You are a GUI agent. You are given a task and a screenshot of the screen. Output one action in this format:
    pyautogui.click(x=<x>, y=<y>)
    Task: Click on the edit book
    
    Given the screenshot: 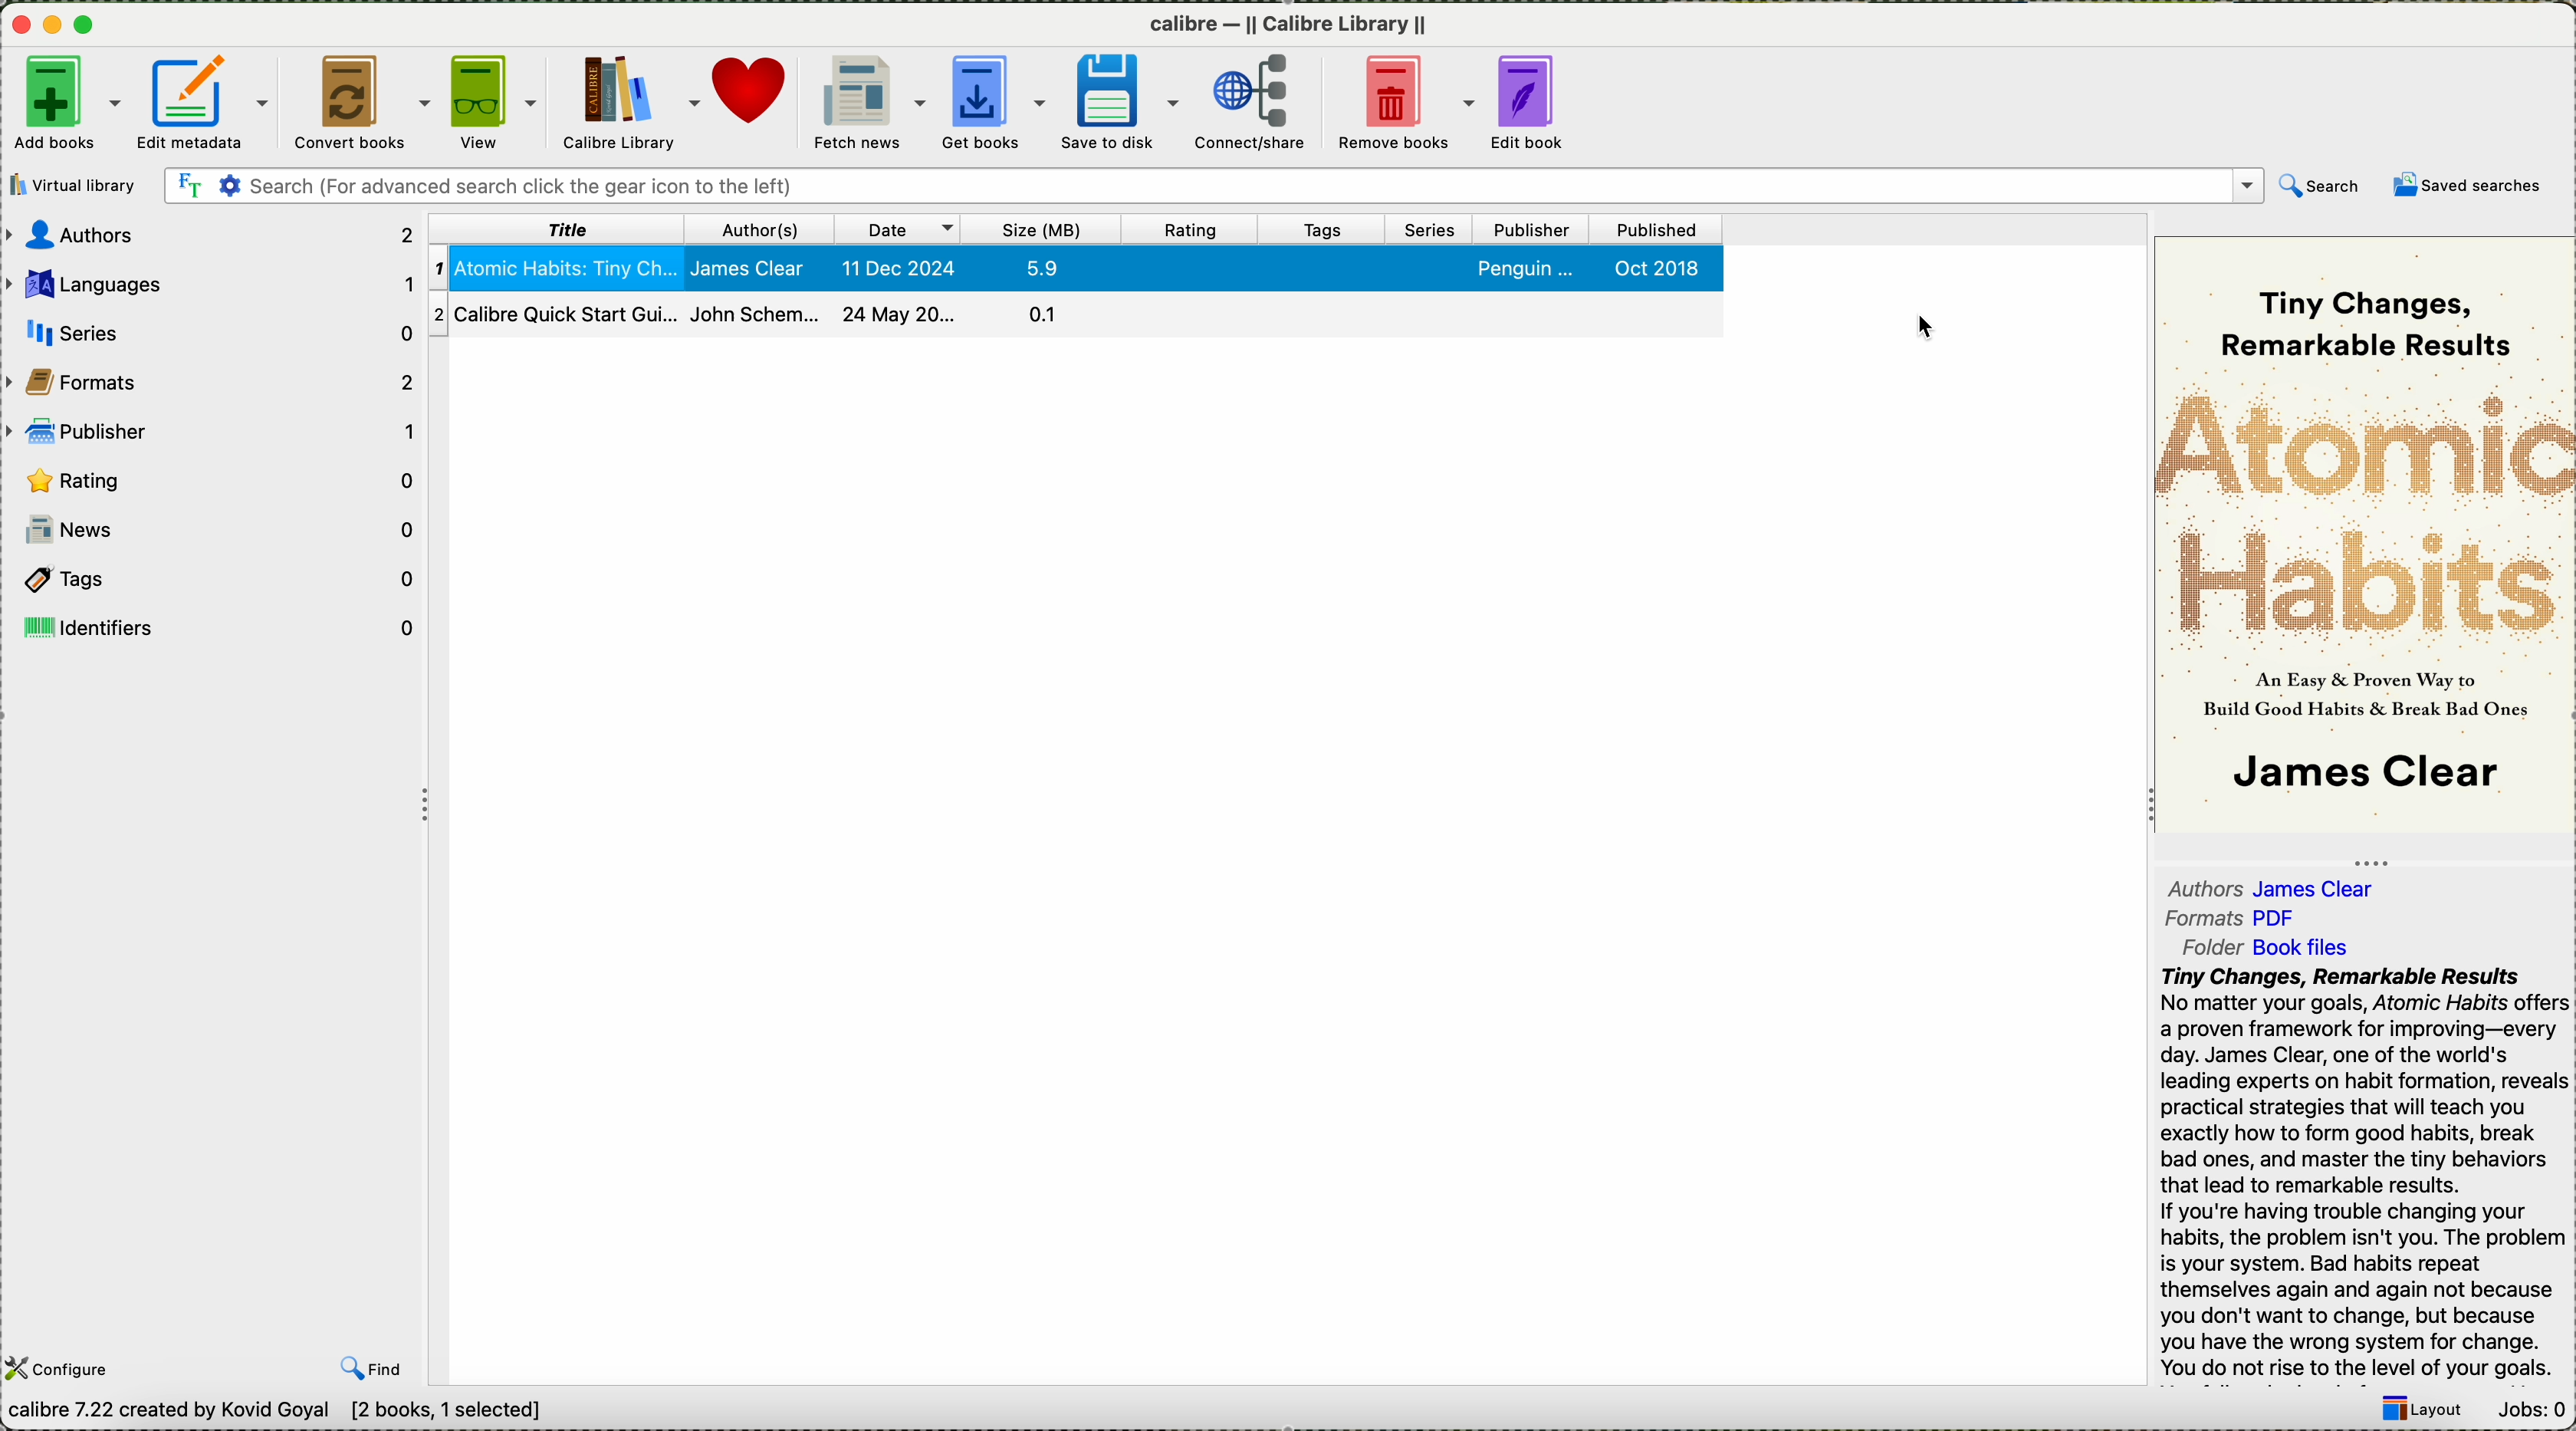 What is the action you would take?
    pyautogui.click(x=1526, y=101)
    